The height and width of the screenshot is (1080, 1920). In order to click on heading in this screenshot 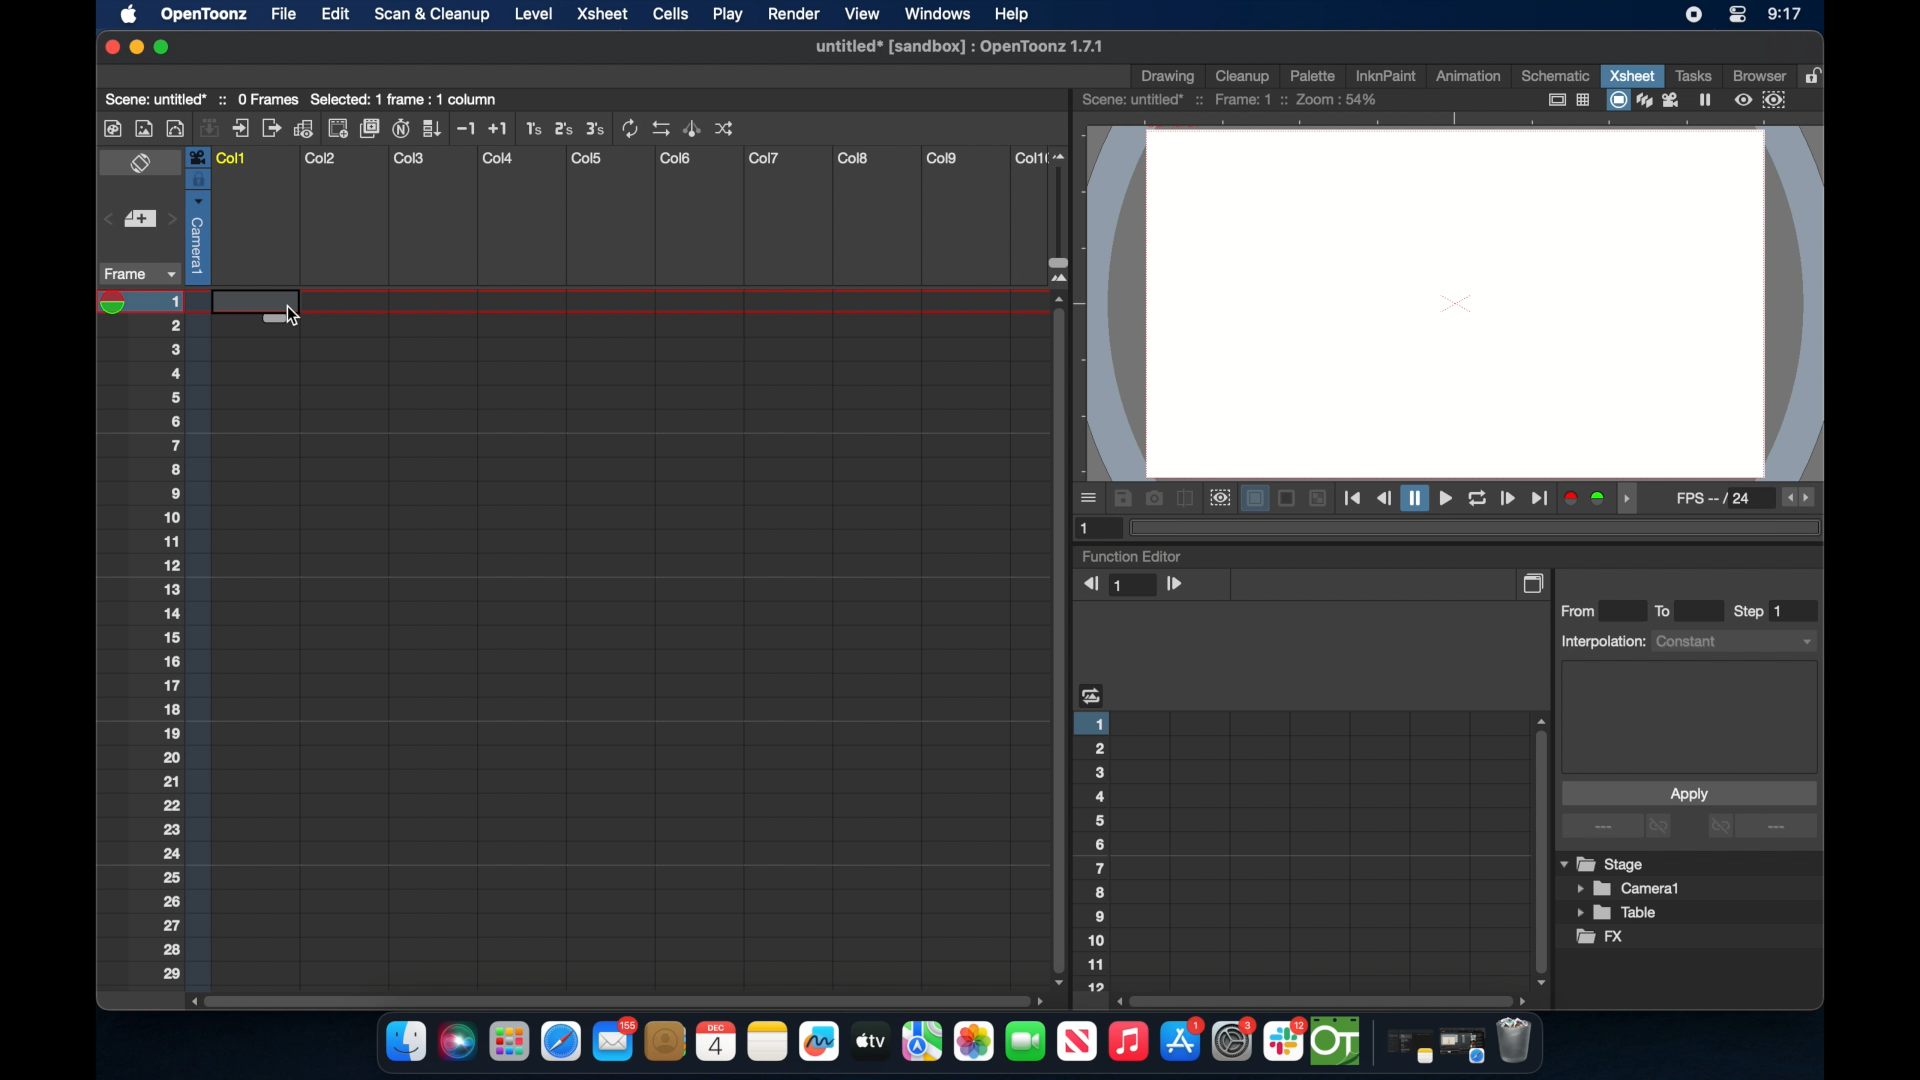, I will do `click(1092, 694)`.